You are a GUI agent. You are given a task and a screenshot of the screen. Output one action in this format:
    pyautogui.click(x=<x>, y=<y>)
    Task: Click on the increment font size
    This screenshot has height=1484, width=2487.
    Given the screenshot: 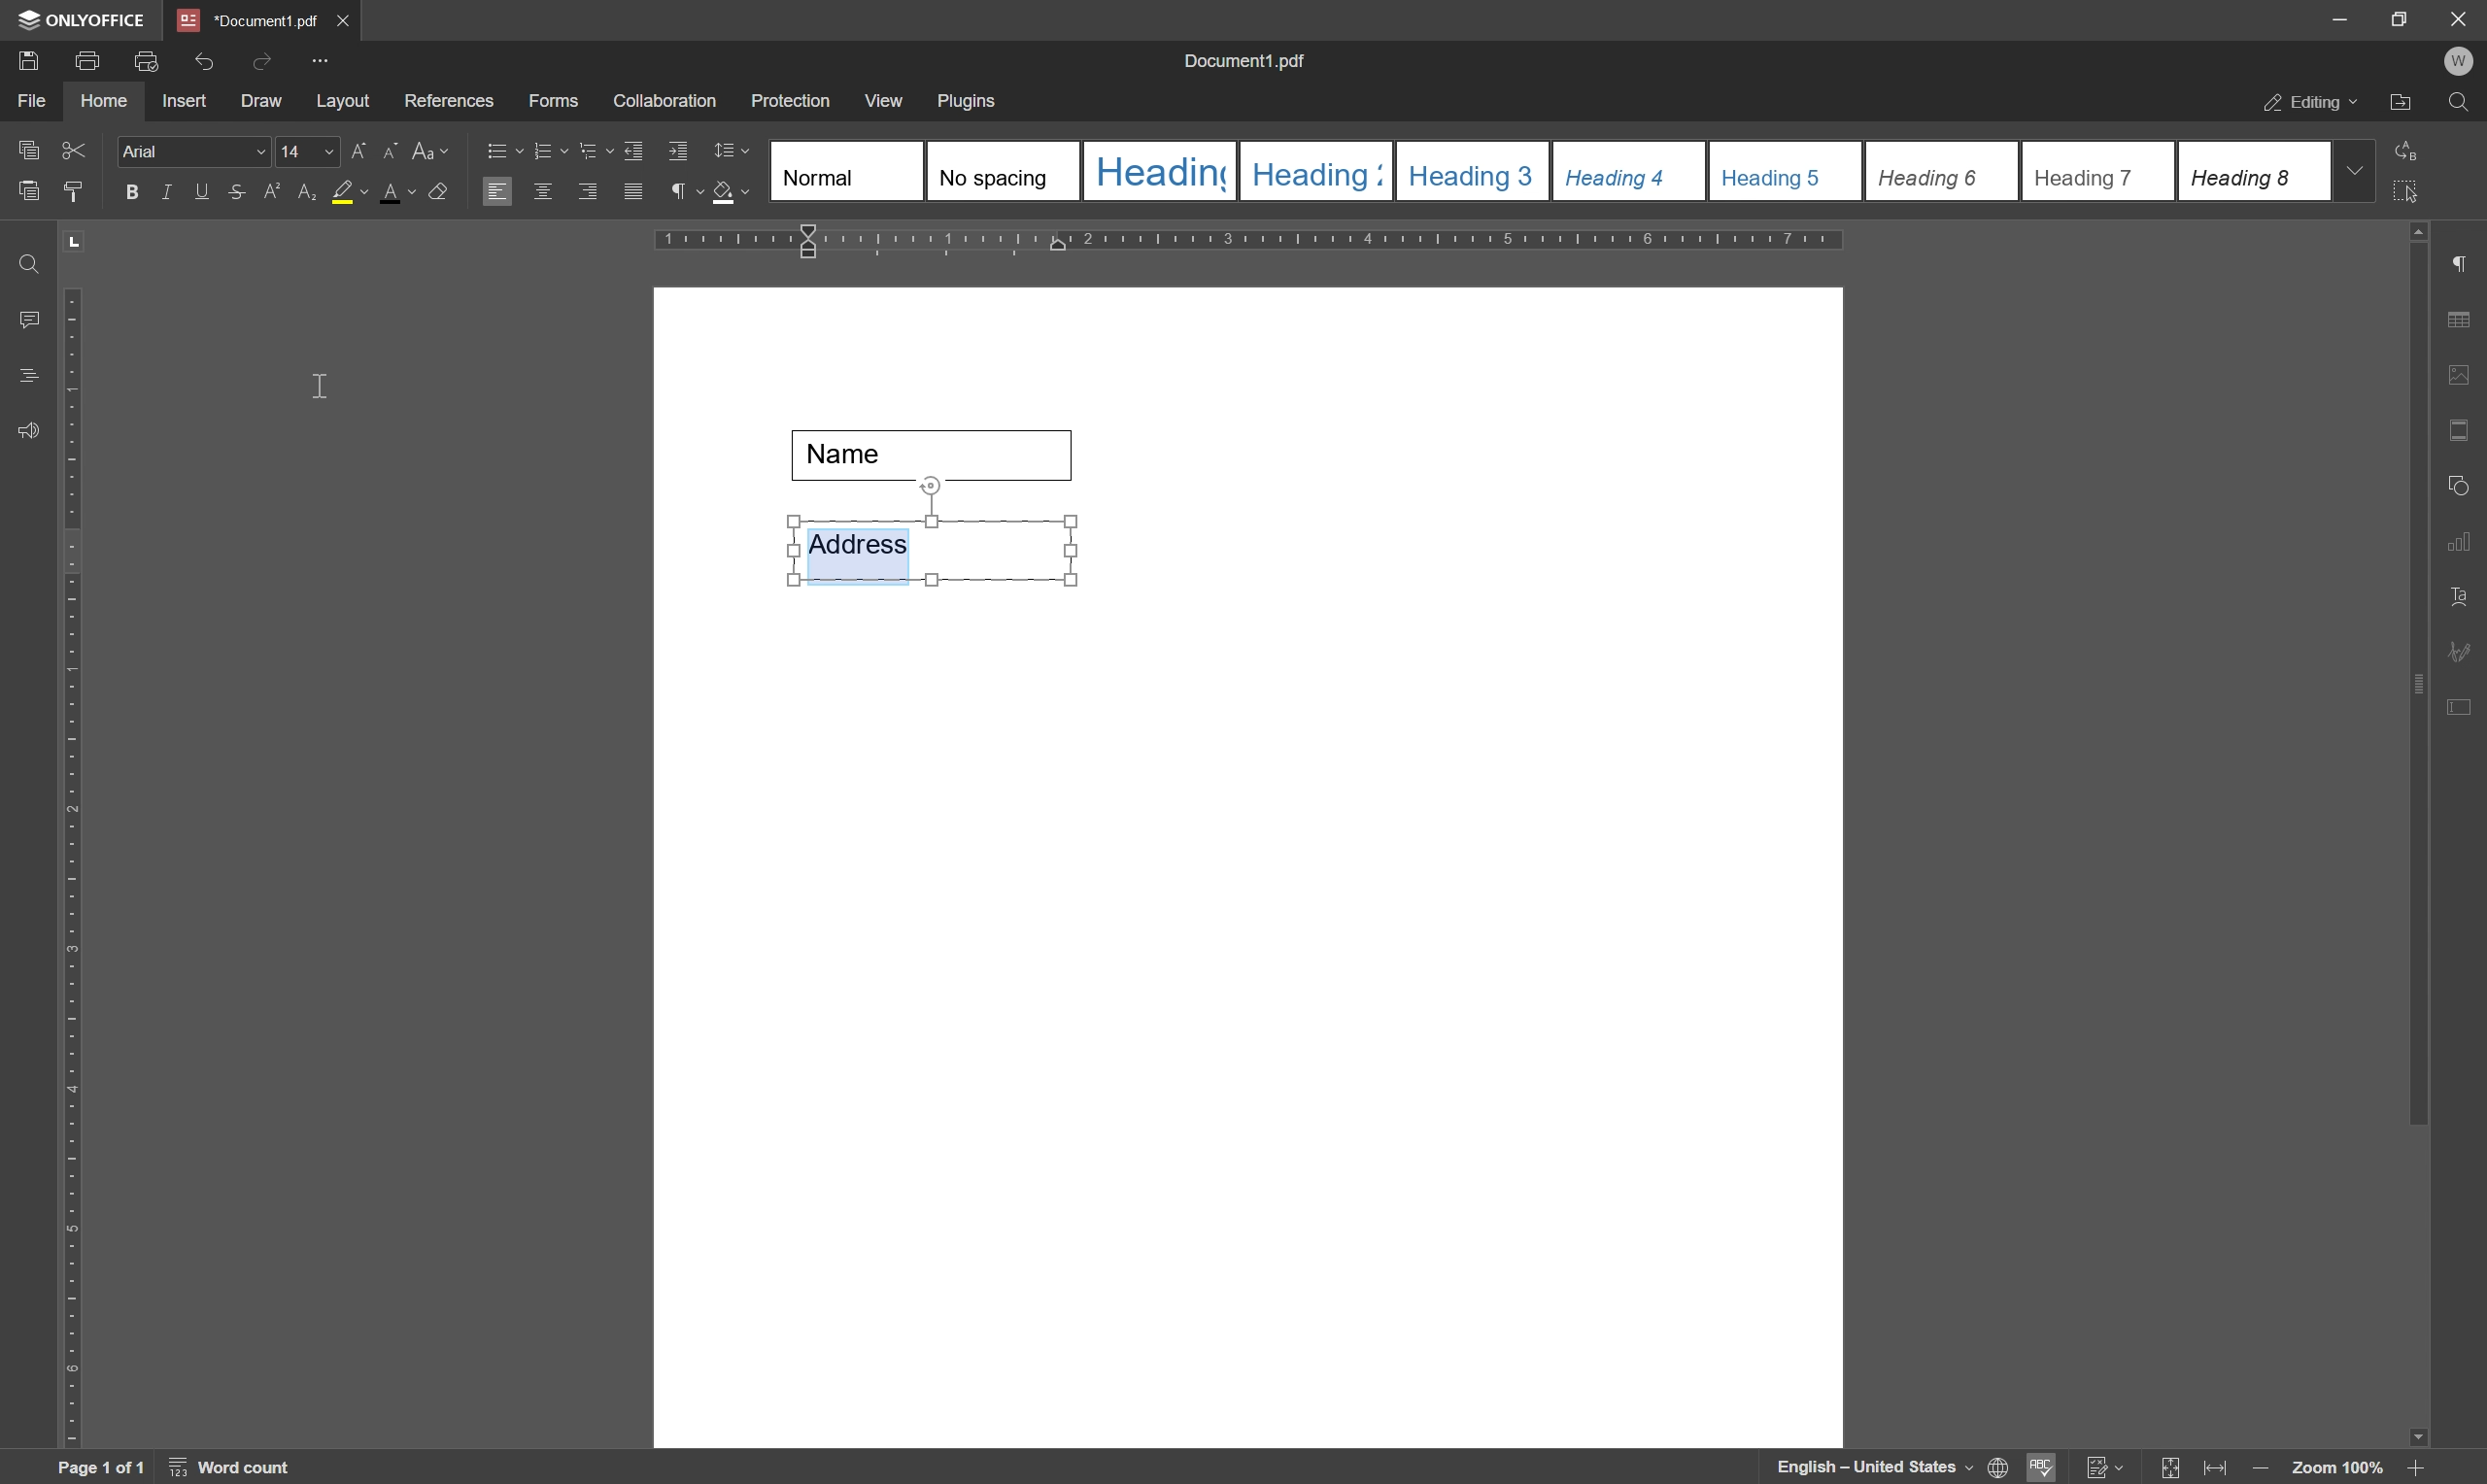 What is the action you would take?
    pyautogui.click(x=350, y=153)
    